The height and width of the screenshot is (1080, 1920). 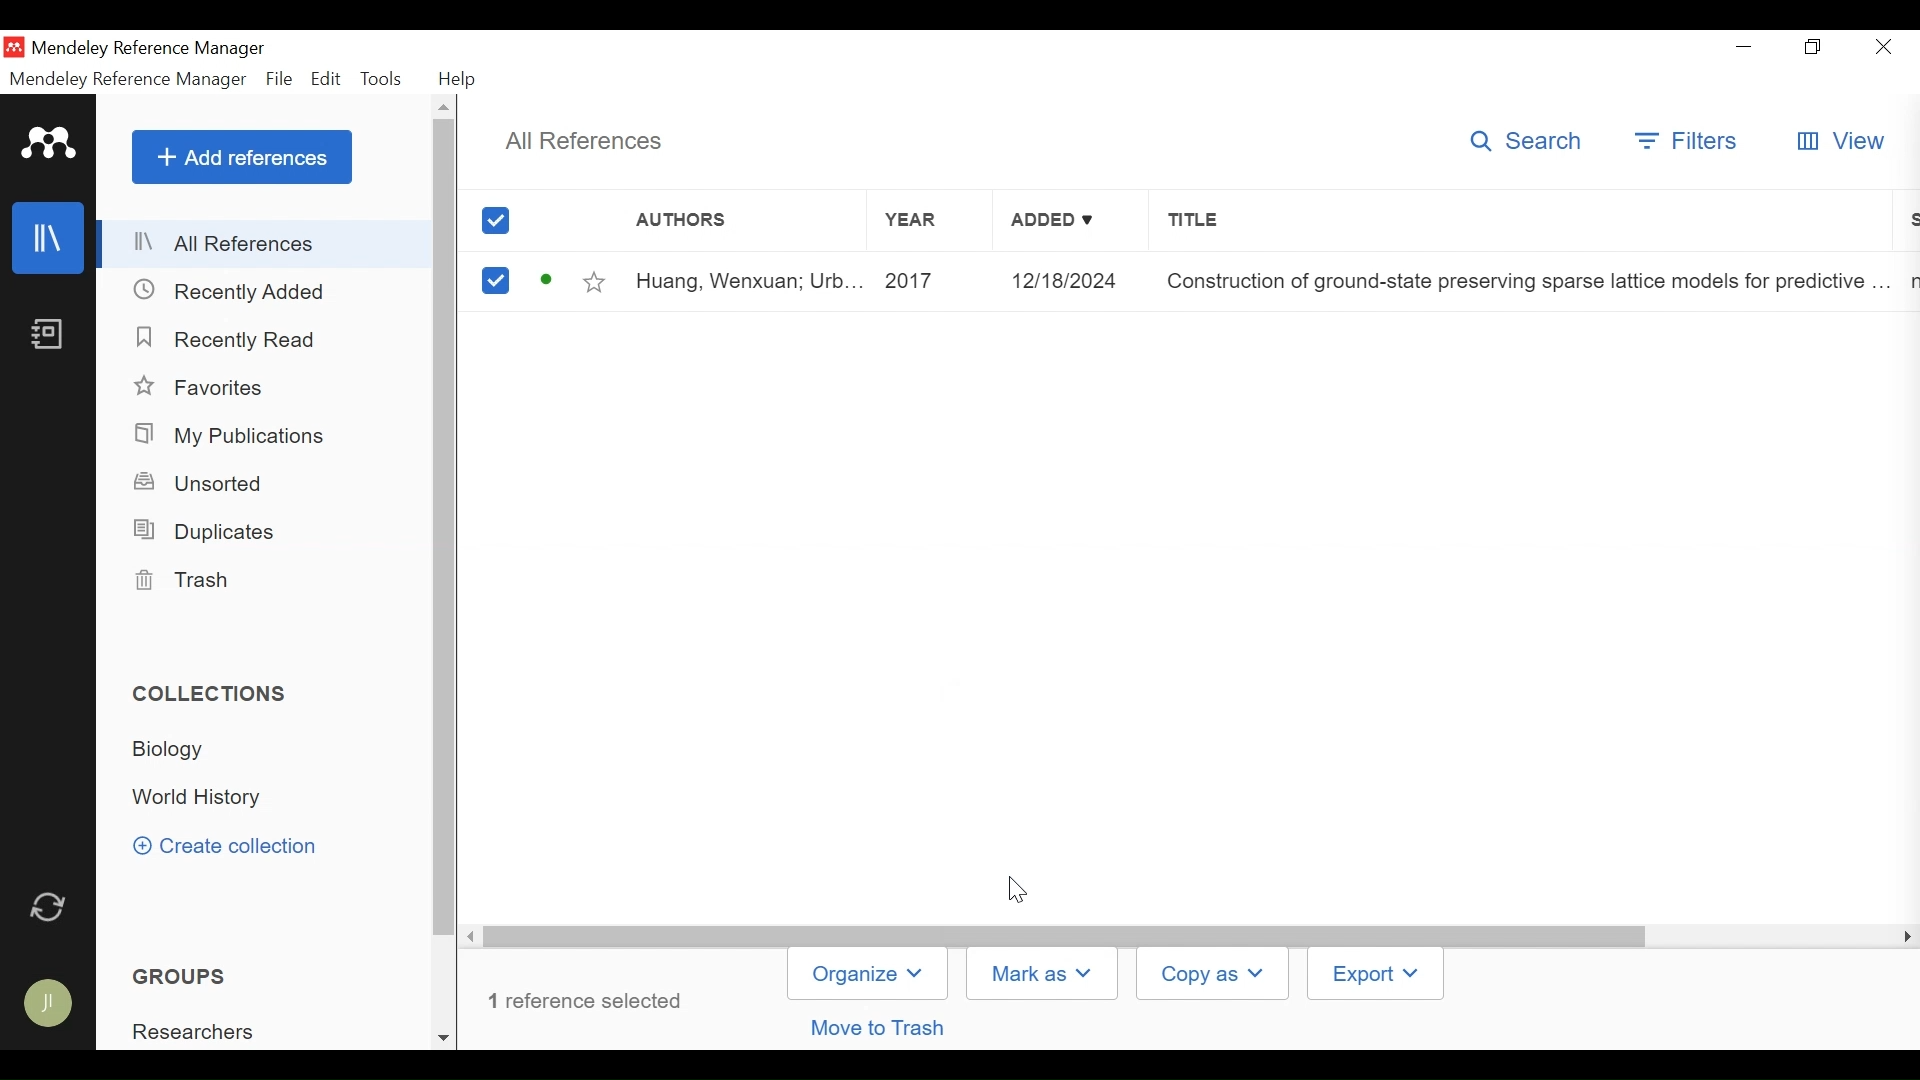 I want to click on Mendeley , so click(x=52, y=145).